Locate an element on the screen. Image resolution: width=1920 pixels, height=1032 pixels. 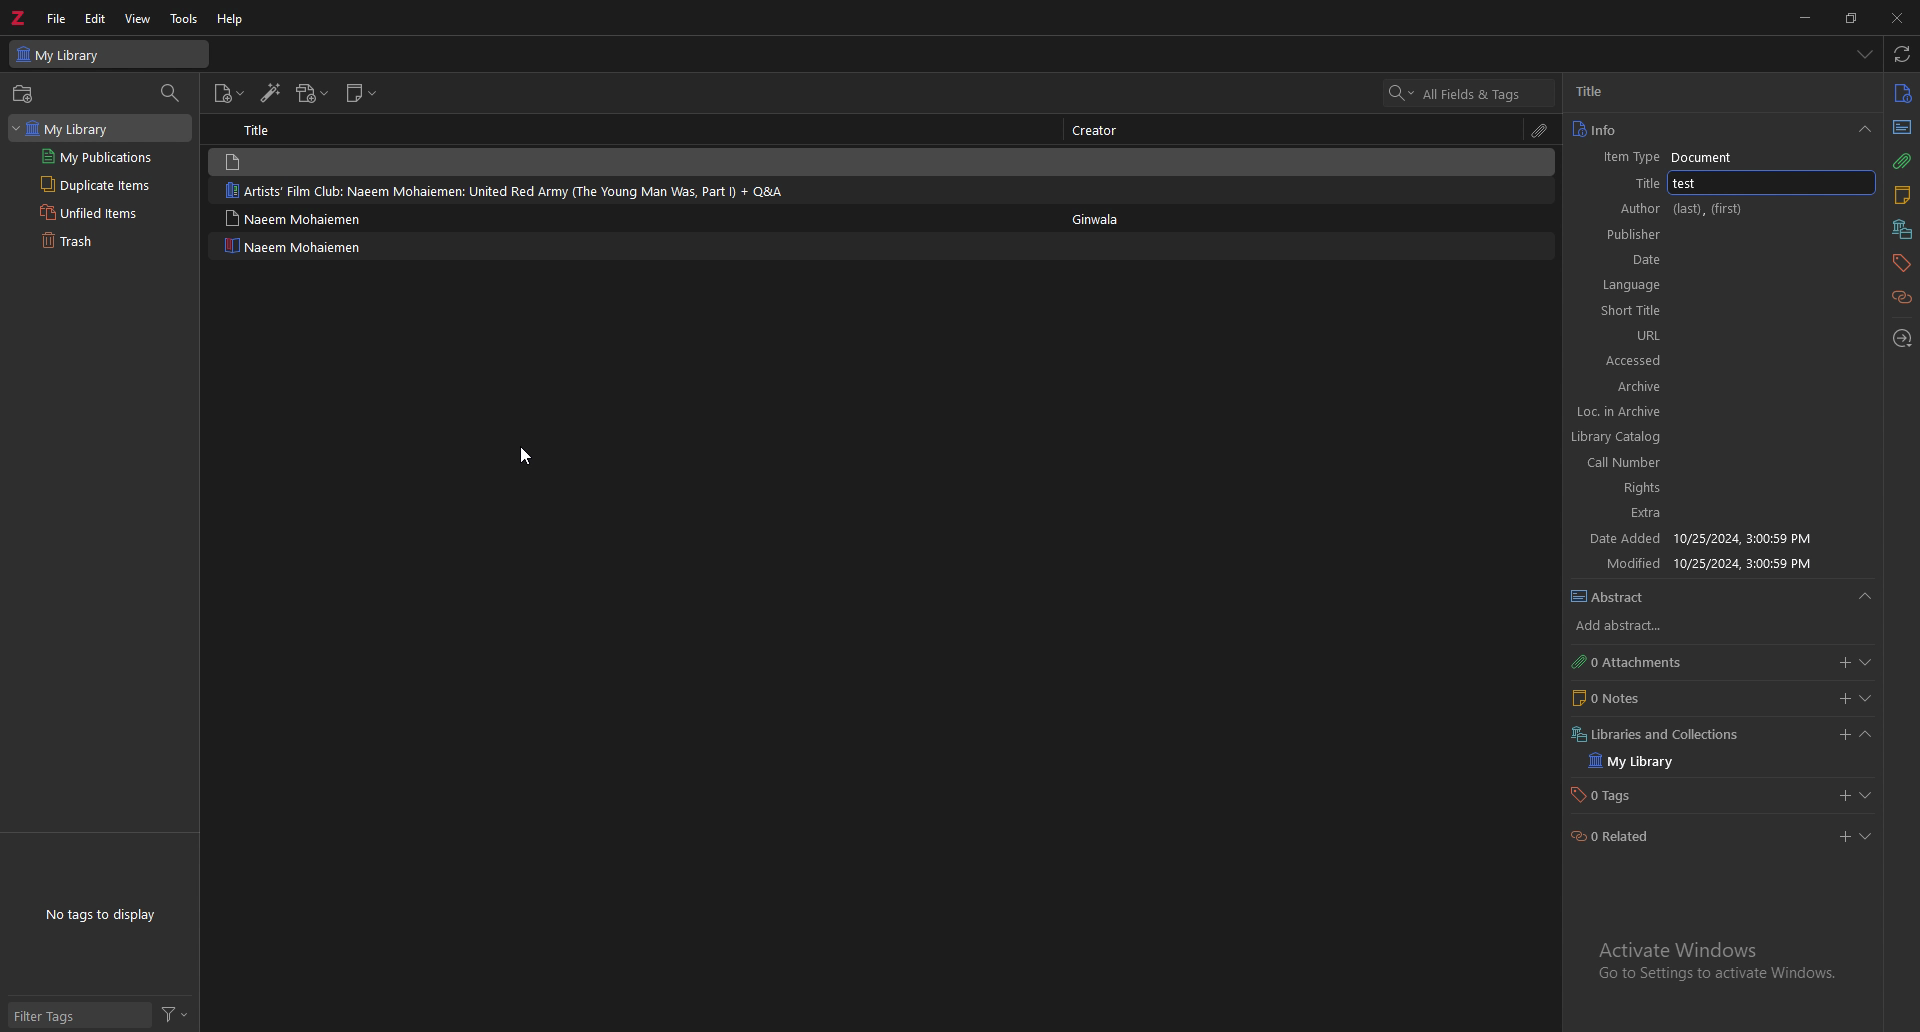
pages is located at coordinates (1623, 463).